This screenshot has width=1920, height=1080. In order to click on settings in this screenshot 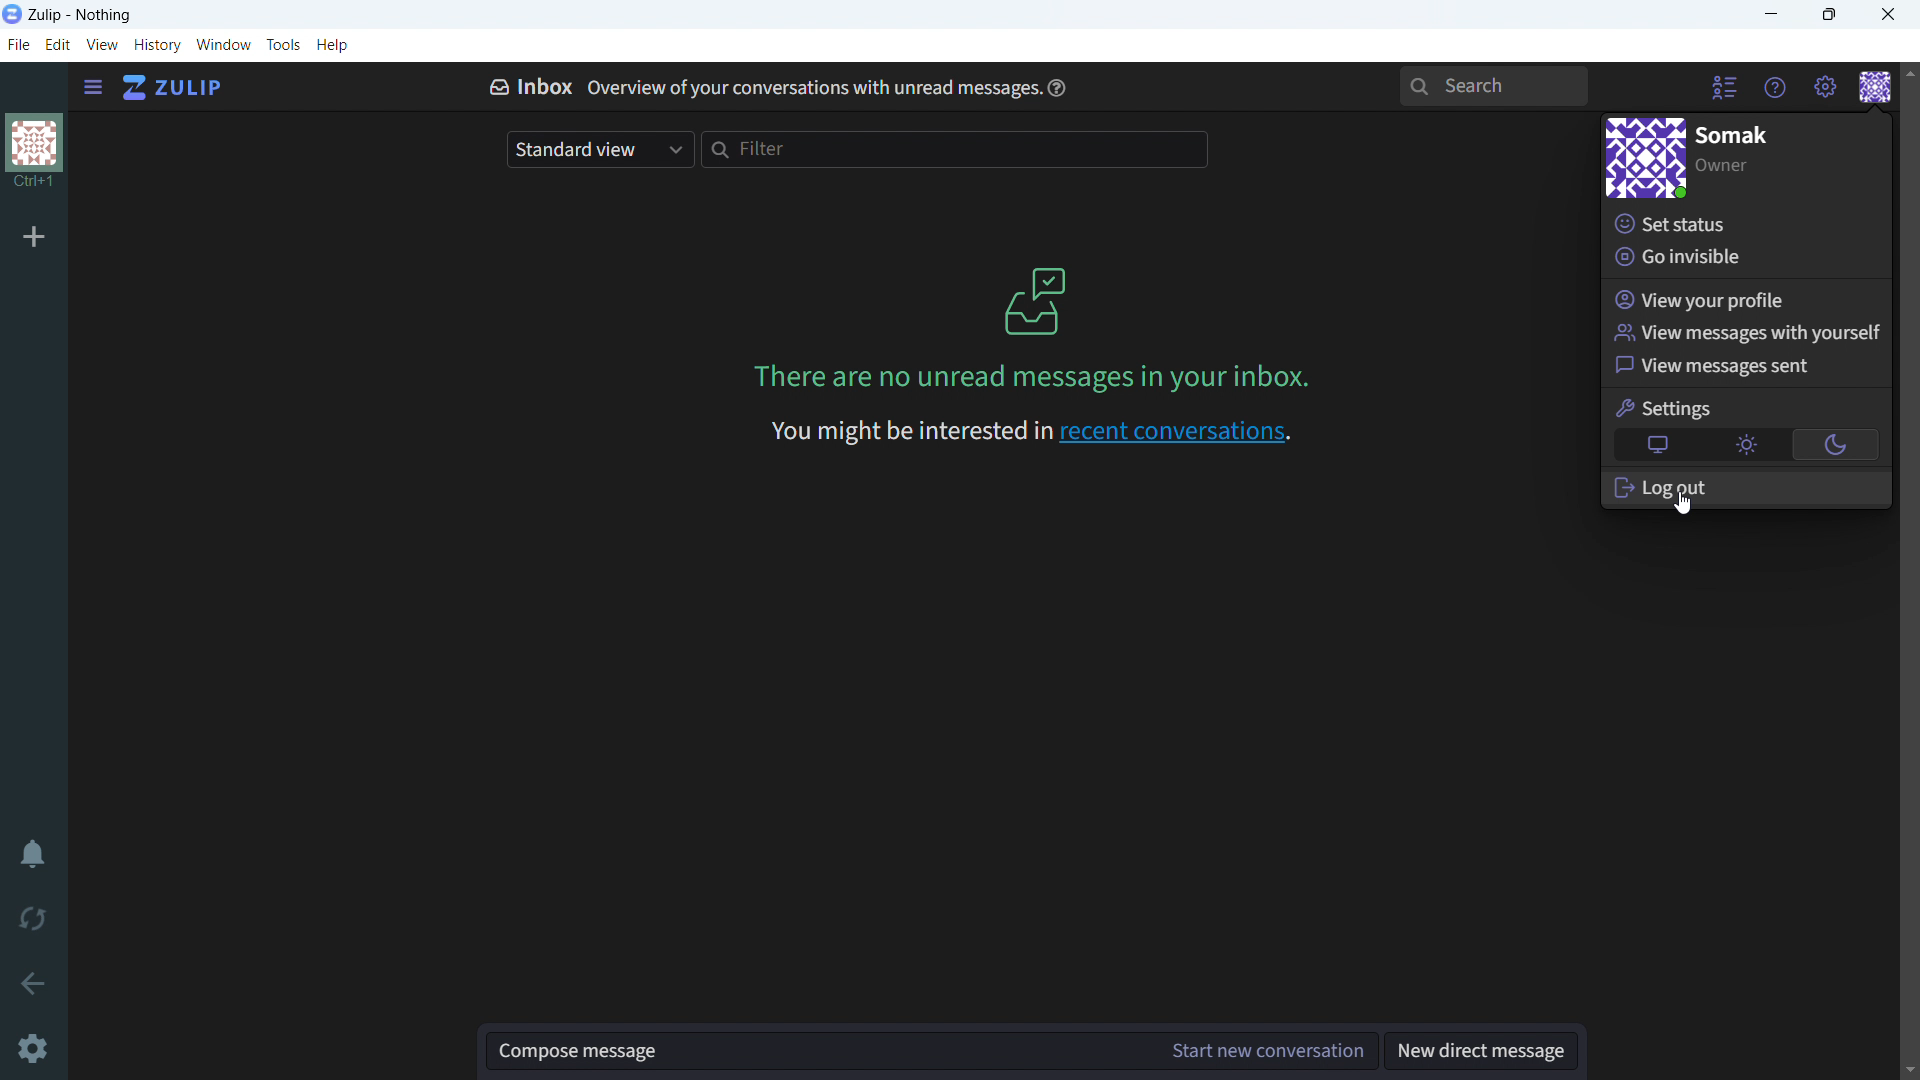, I will do `click(1666, 408)`.